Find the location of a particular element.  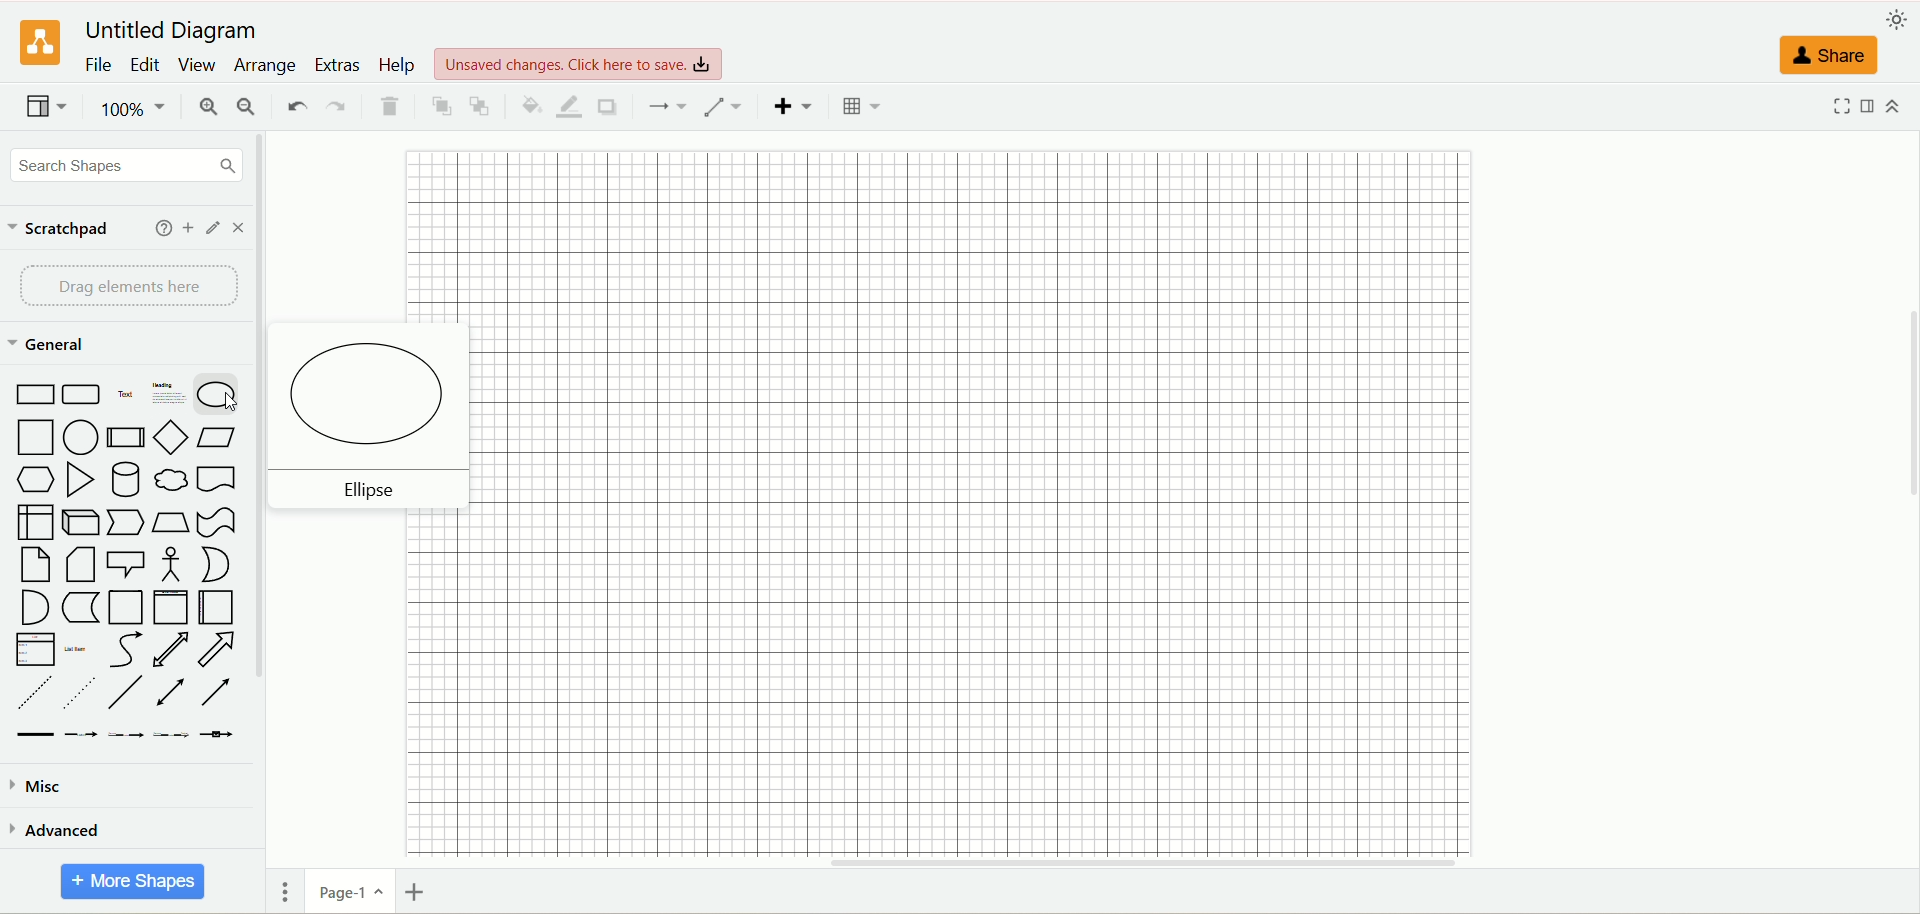

vertical scroll bar is located at coordinates (265, 500).